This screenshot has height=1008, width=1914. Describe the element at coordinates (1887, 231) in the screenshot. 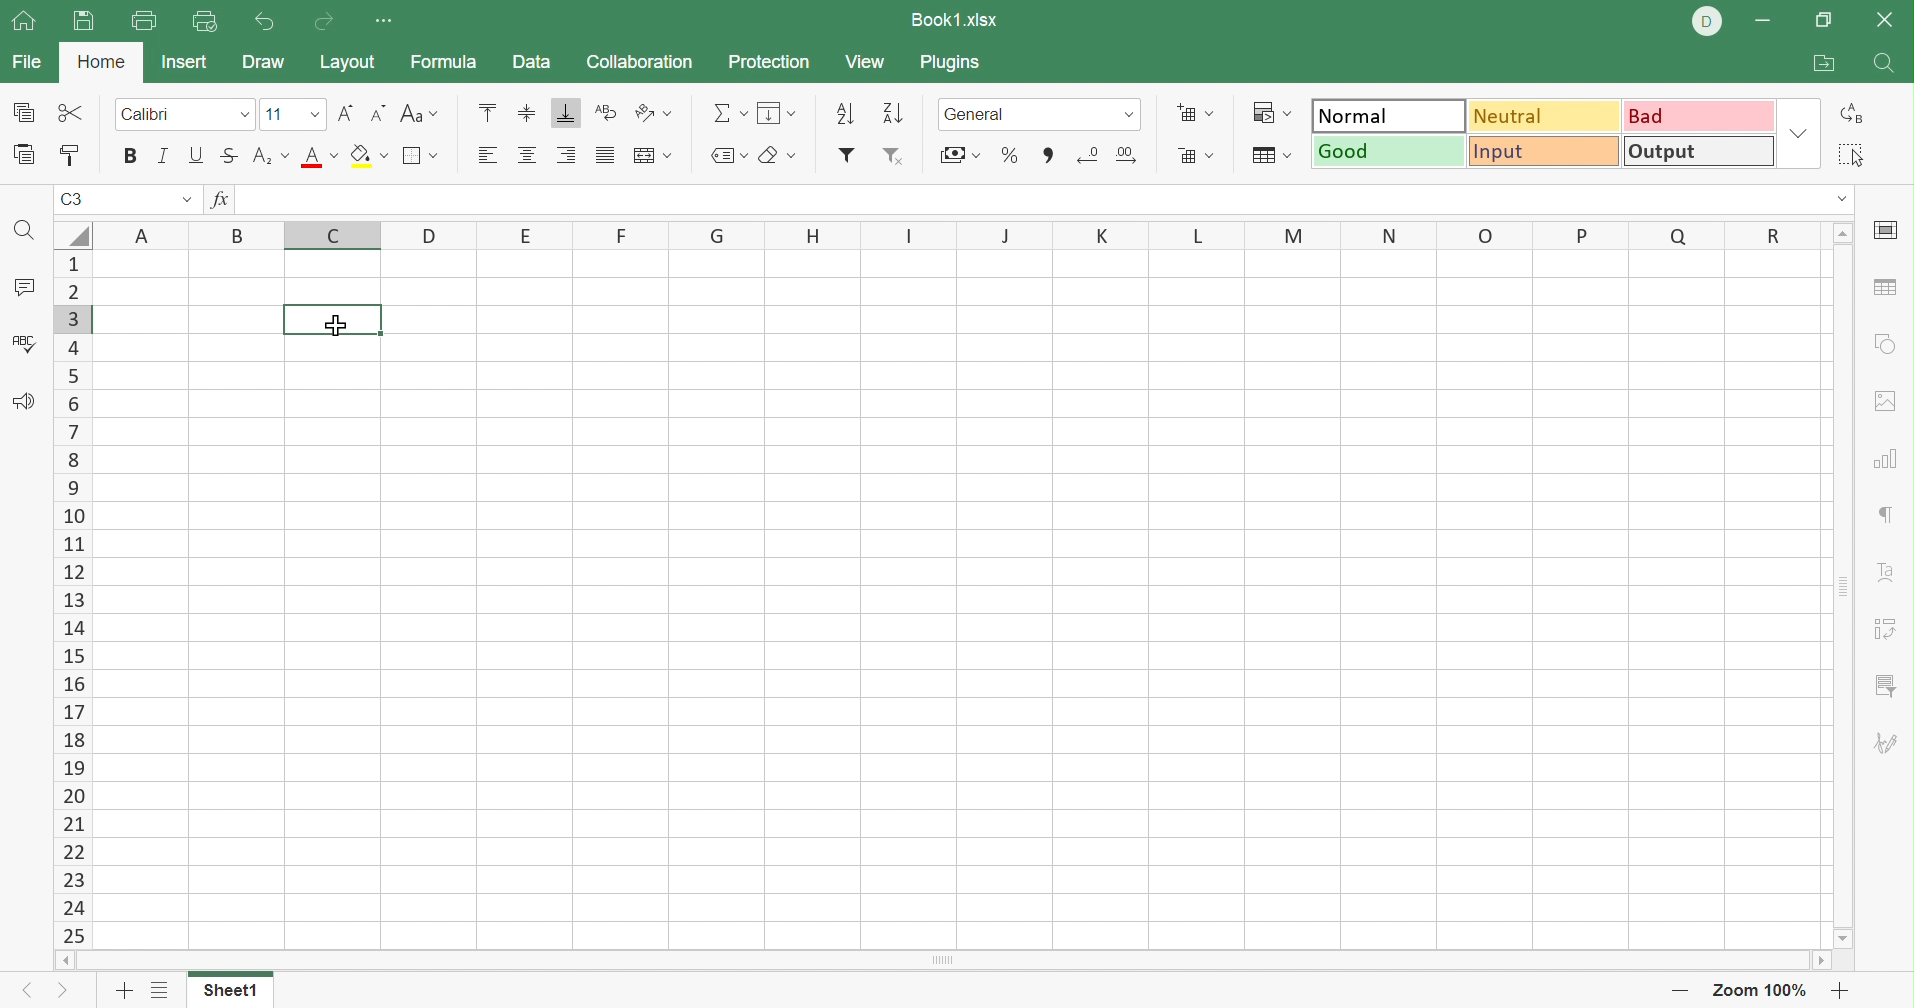

I see `Cell settings` at that location.